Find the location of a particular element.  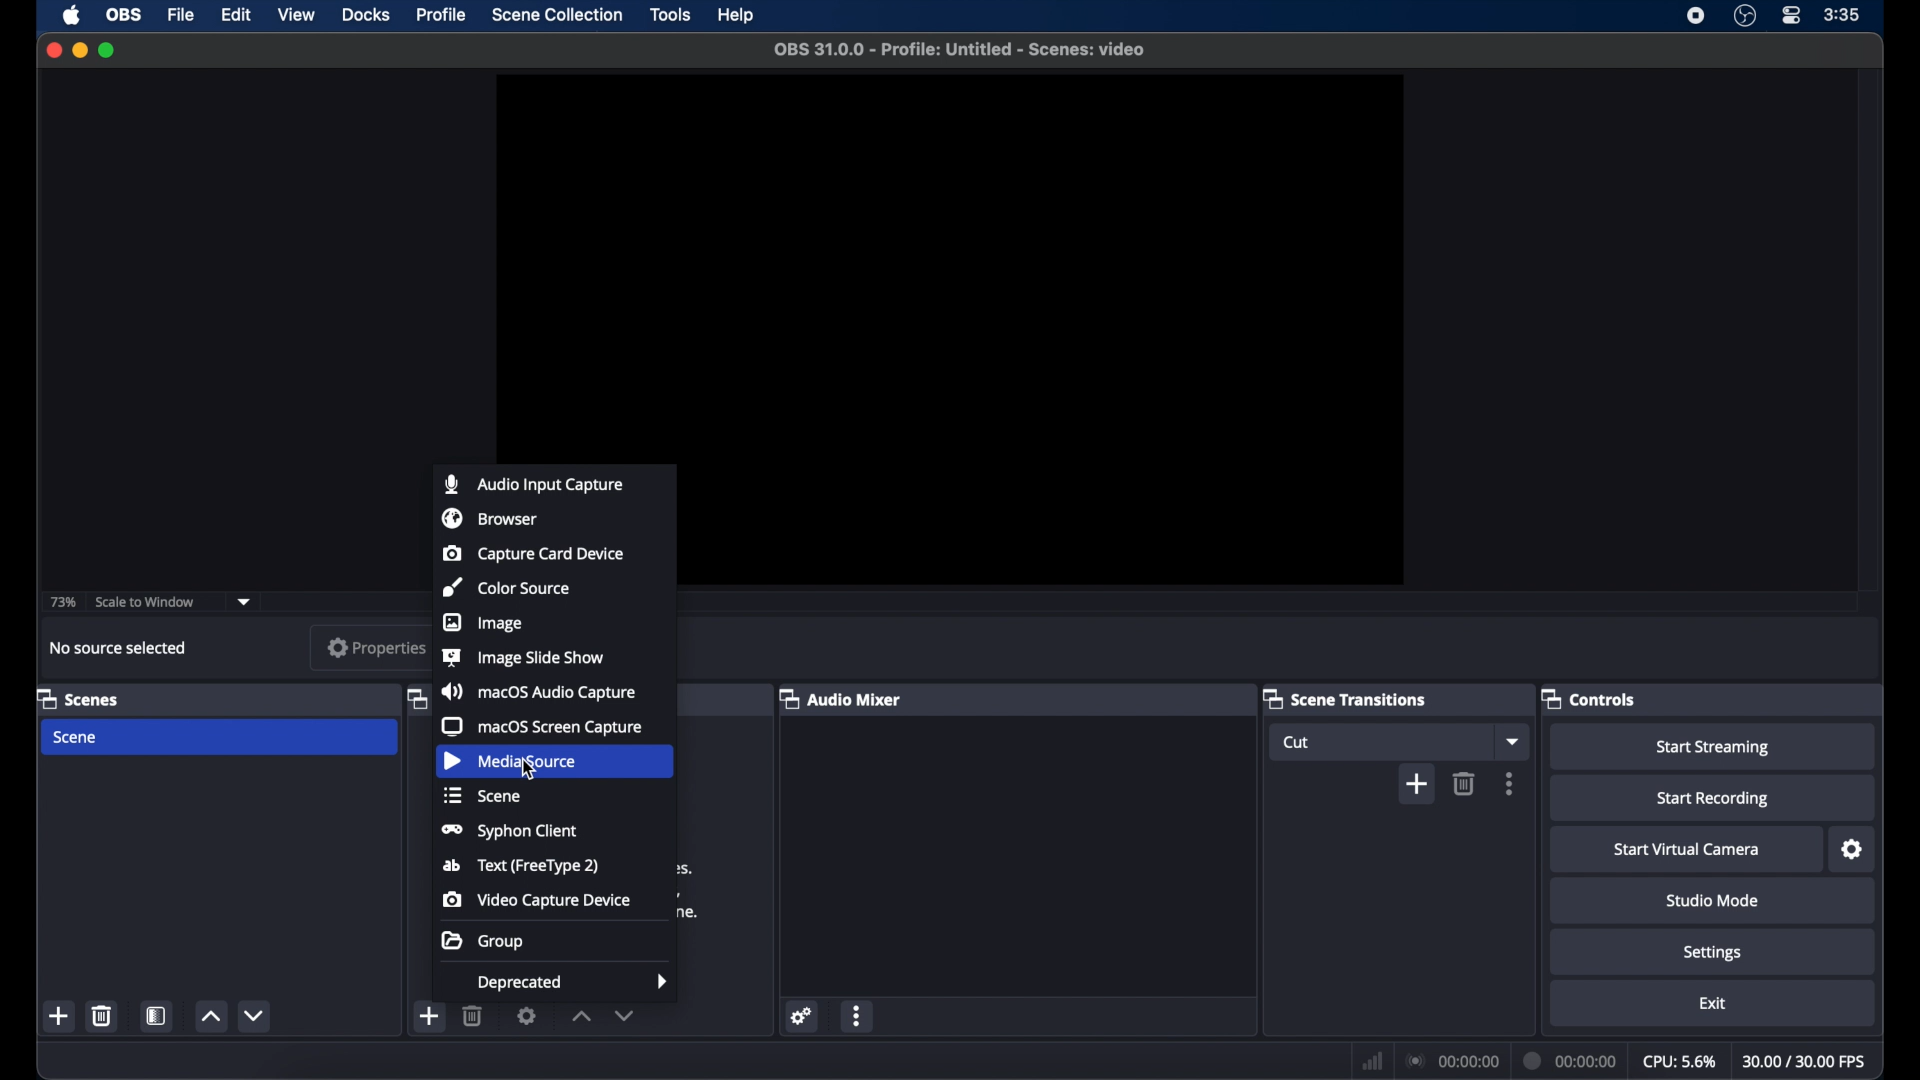

scene transitions is located at coordinates (1344, 698).